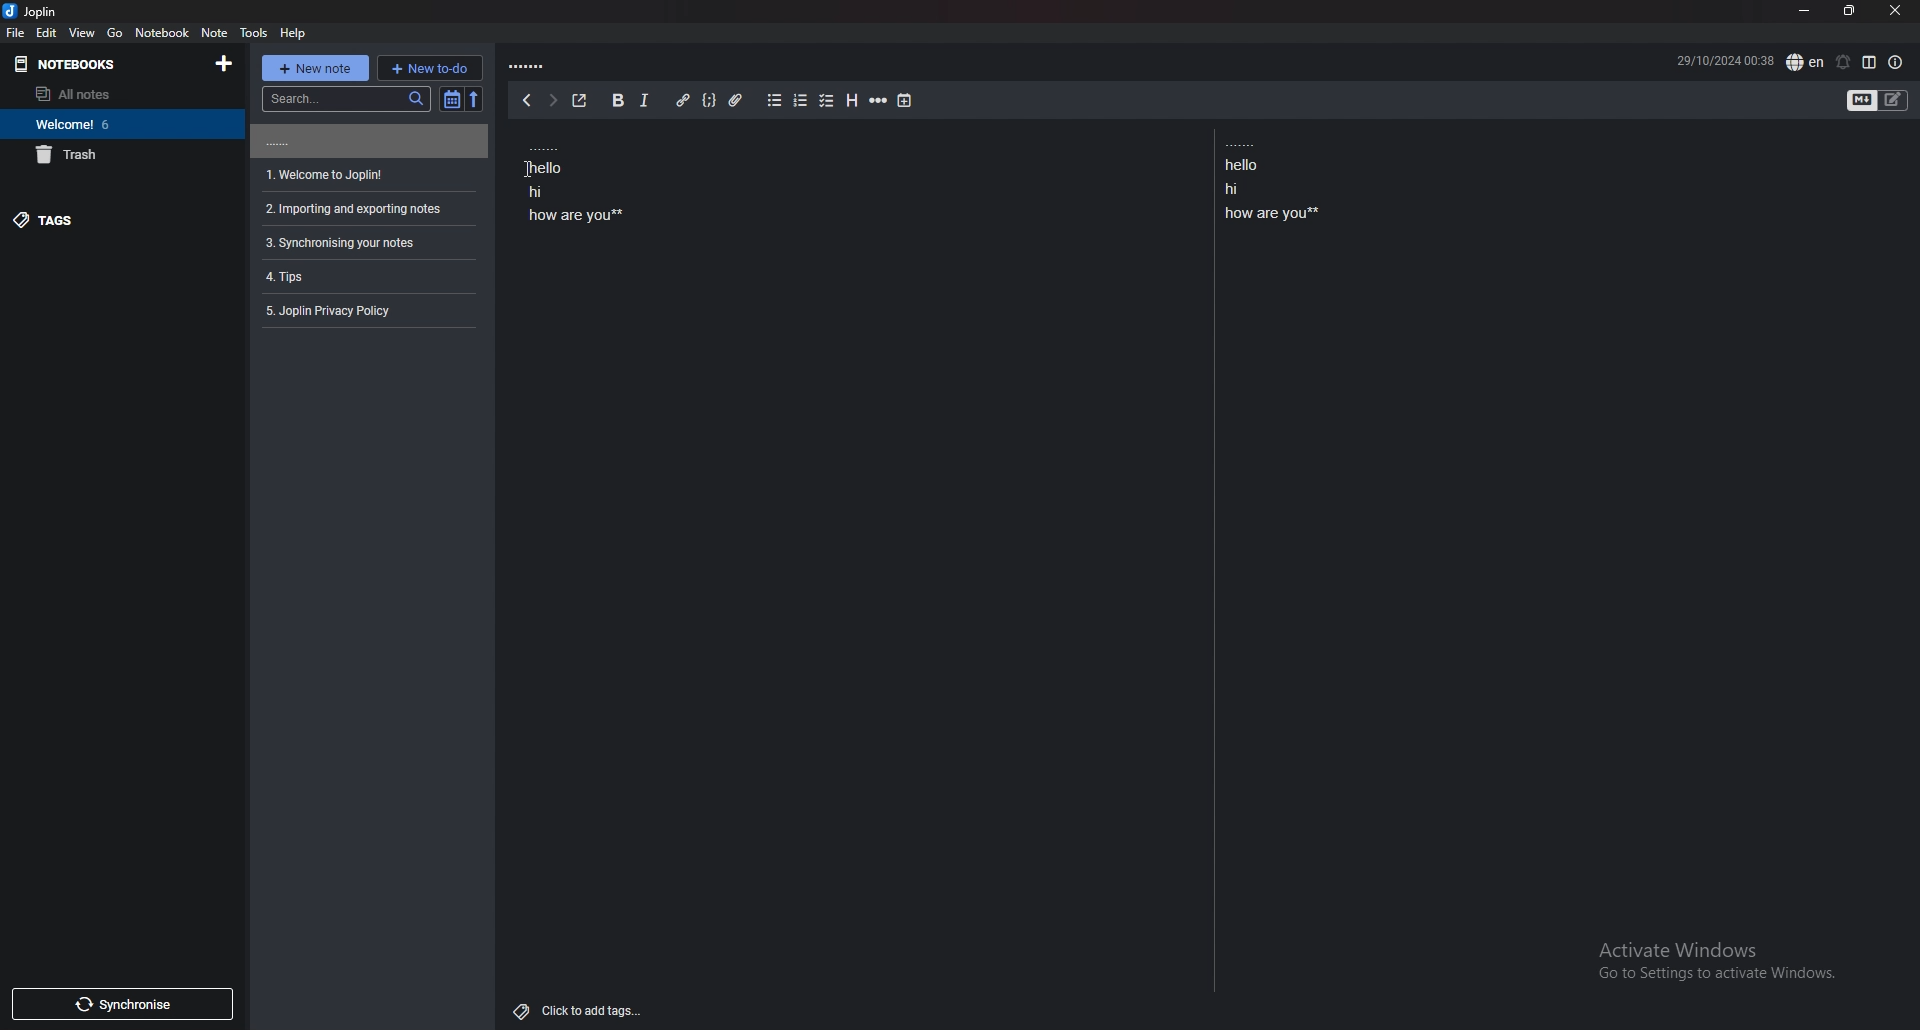 This screenshot has height=1030, width=1920. Describe the element at coordinates (551, 100) in the screenshot. I see `forward` at that location.